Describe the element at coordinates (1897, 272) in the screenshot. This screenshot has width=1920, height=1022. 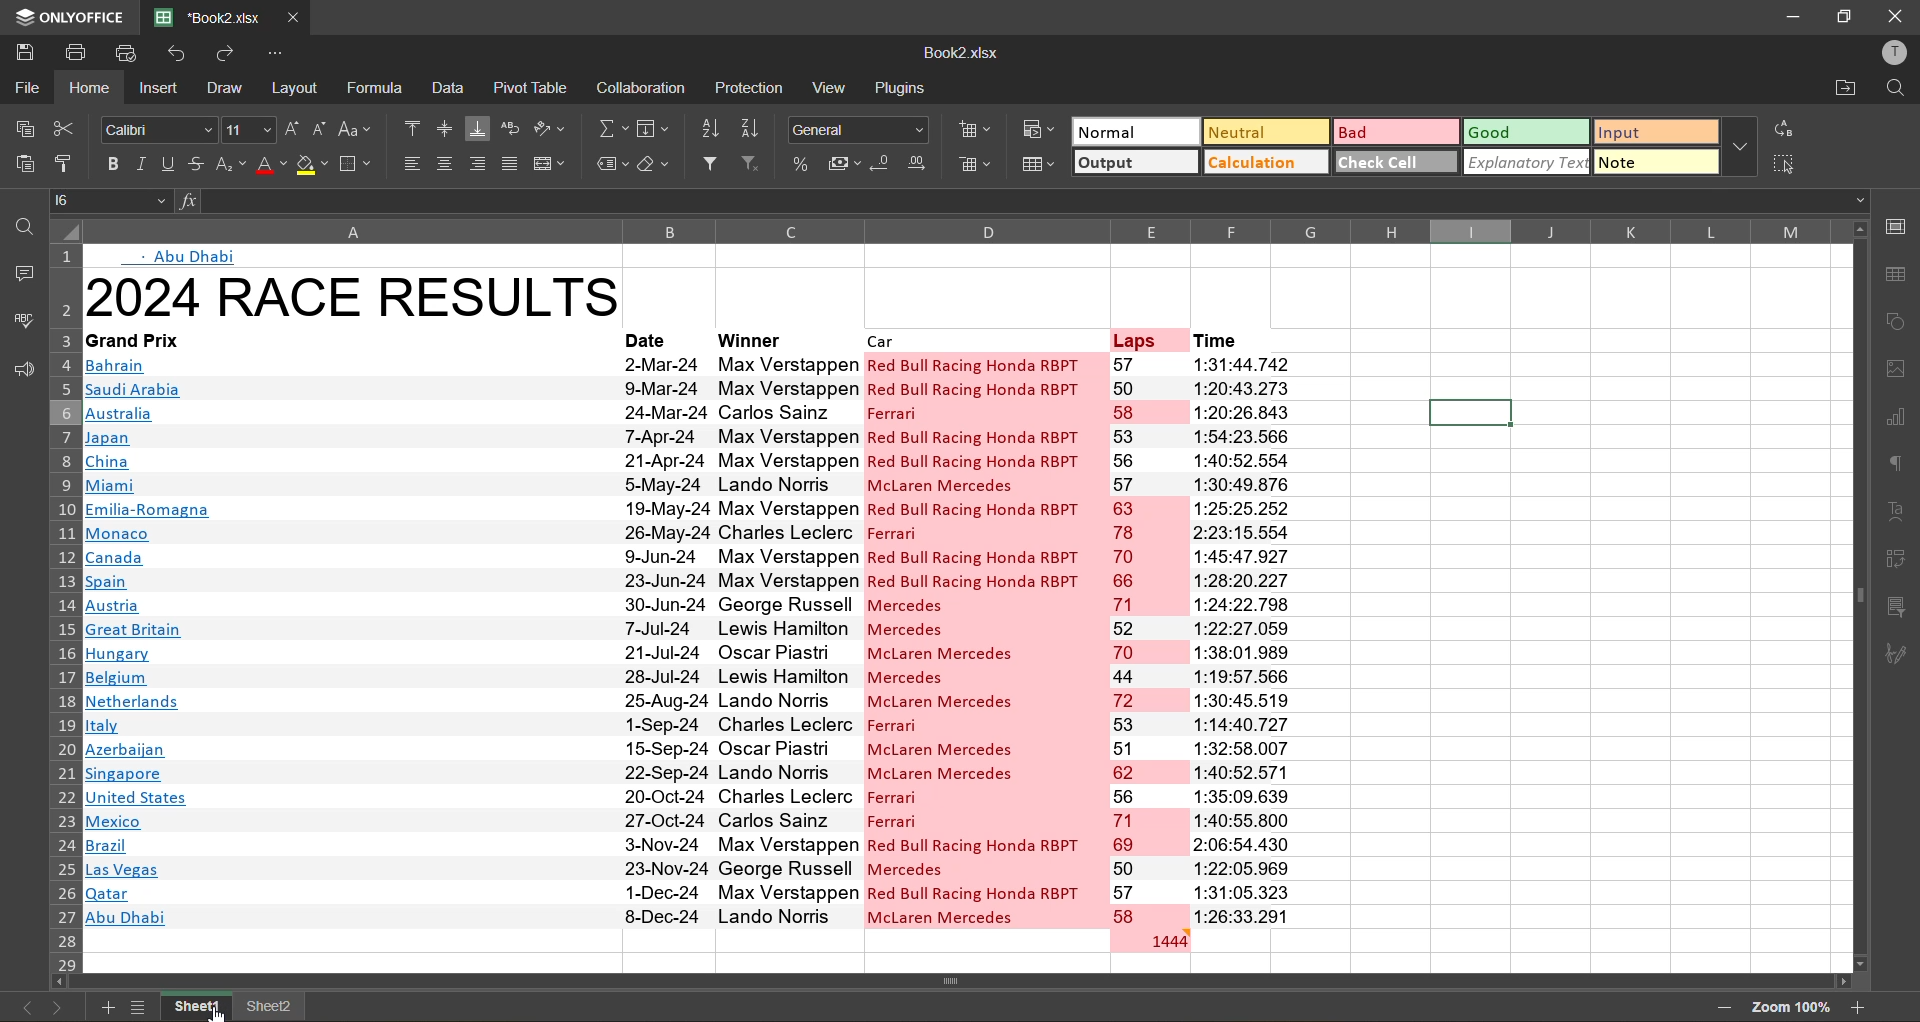
I see `table` at that location.